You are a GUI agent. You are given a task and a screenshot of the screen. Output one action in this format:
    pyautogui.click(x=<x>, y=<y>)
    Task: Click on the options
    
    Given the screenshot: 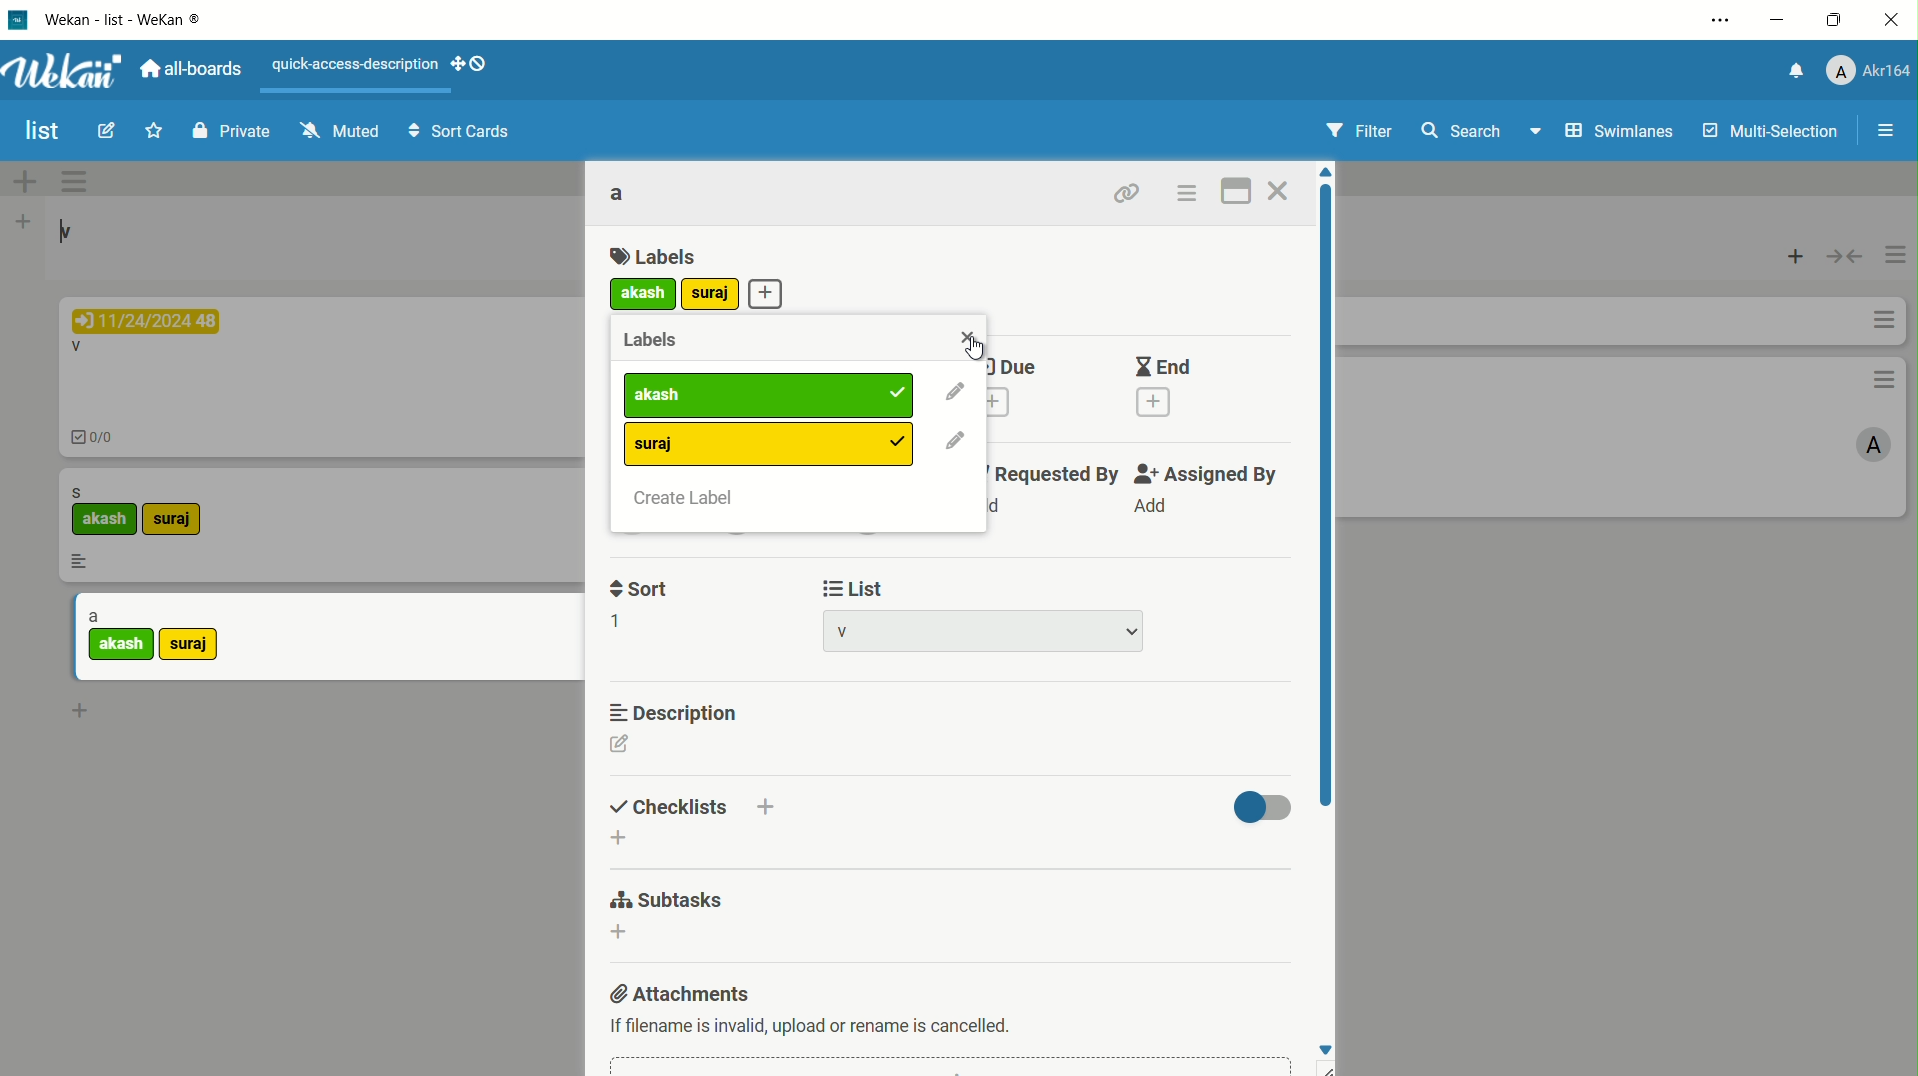 What is the action you would take?
    pyautogui.click(x=1879, y=380)
    